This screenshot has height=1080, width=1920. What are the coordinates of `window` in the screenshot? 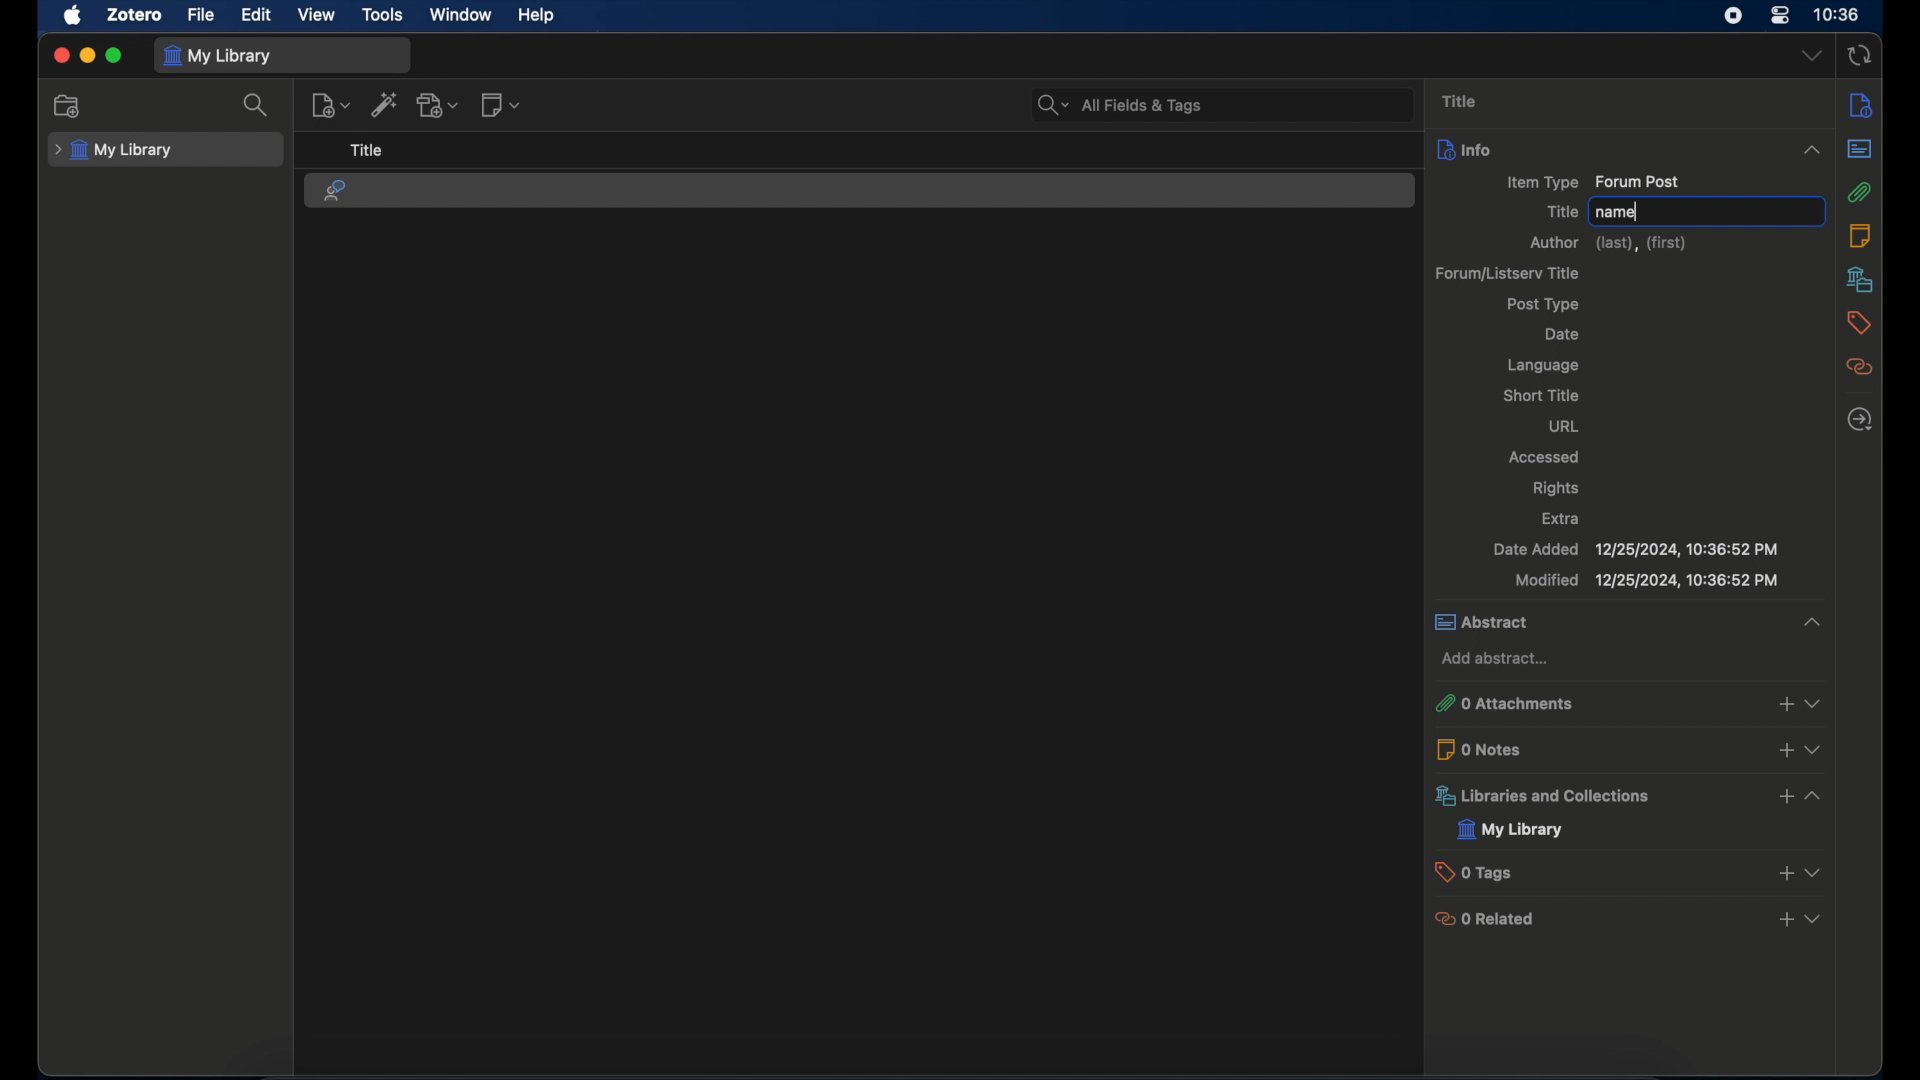 It's located at (461, 15).